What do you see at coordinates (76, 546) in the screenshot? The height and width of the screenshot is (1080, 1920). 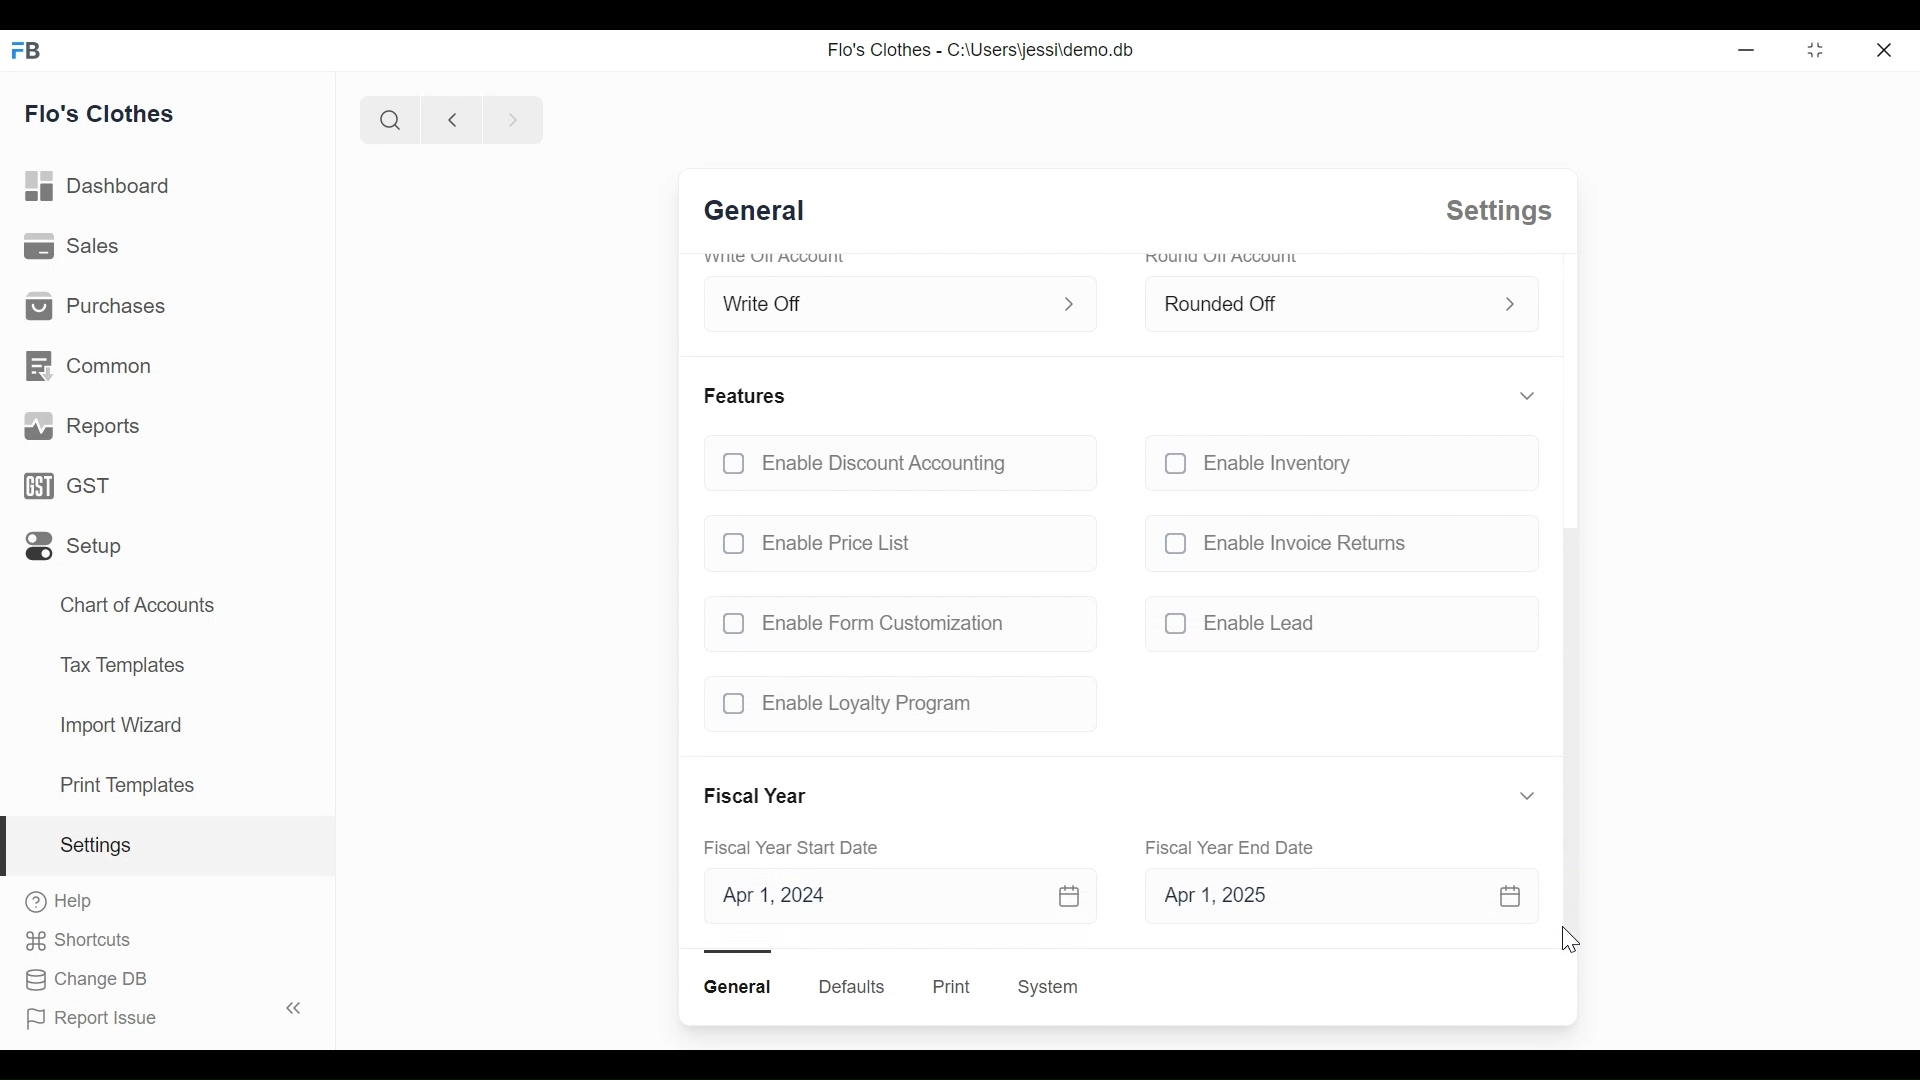 I see `Setup` at bounding box center [76, 546].